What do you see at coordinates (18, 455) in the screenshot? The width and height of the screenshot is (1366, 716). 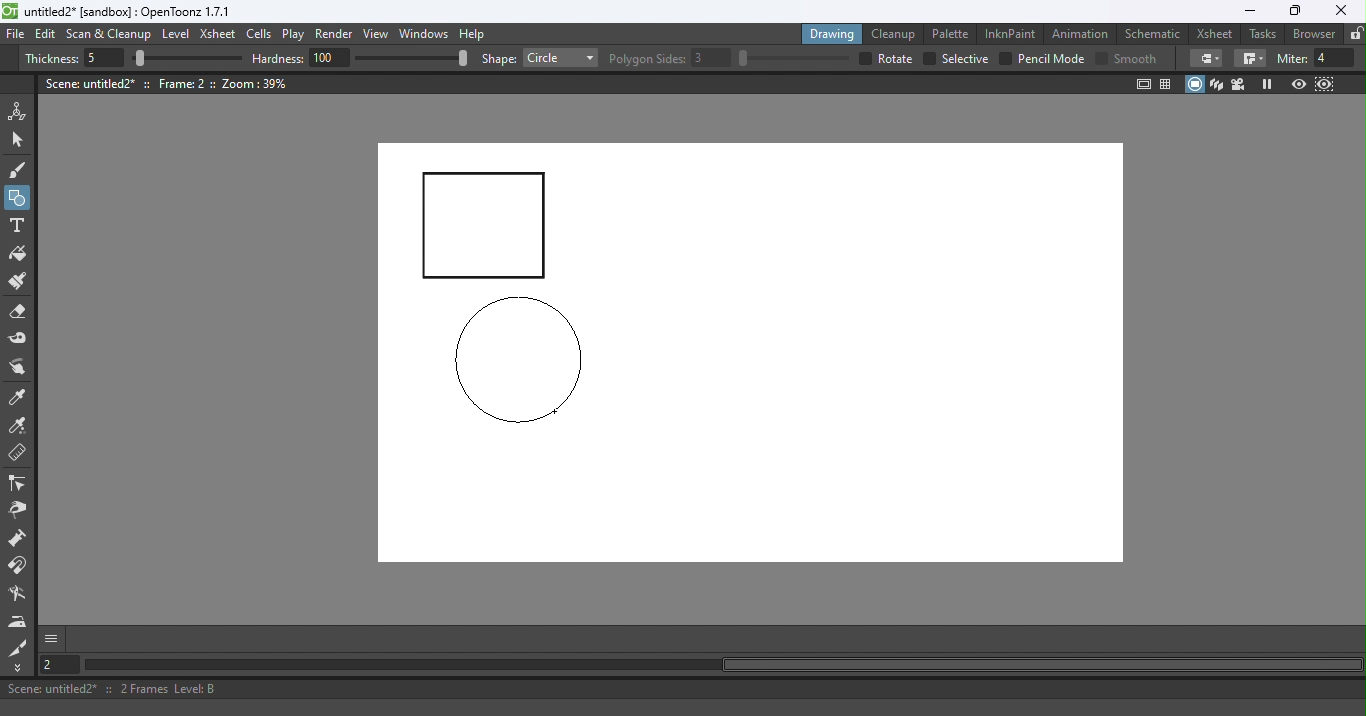 I see `Ruler tool` at bounding box center [18, 455].